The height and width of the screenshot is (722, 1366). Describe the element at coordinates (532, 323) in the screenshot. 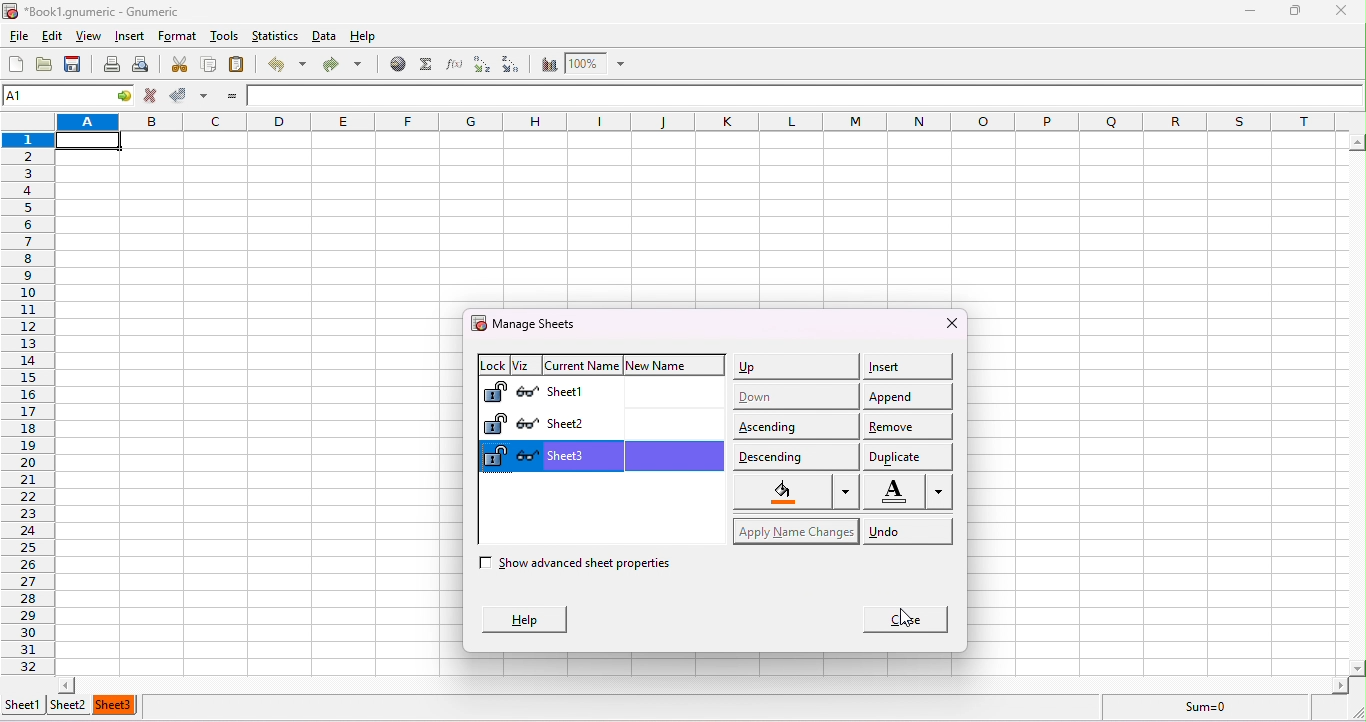

I see `manage sheets` at that location.